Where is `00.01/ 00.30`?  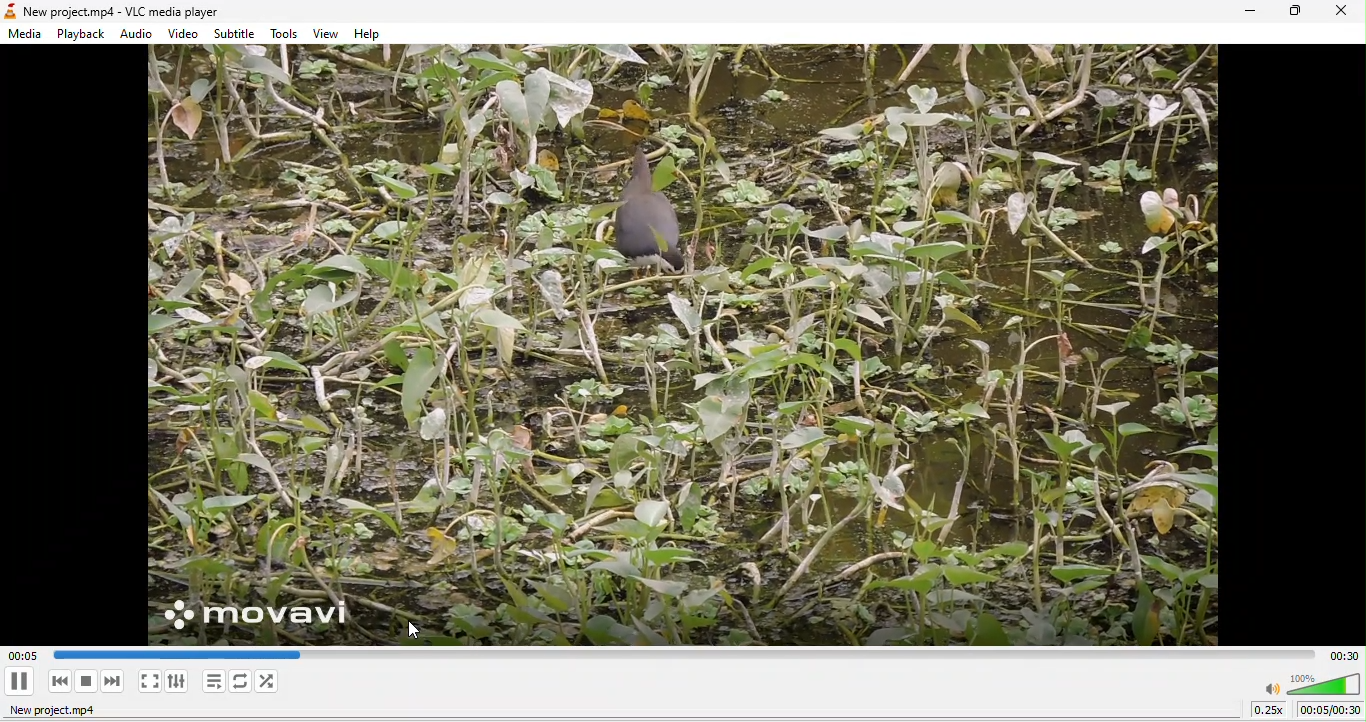
00.01/ 00.30 is located at coordinates (1331, 711).